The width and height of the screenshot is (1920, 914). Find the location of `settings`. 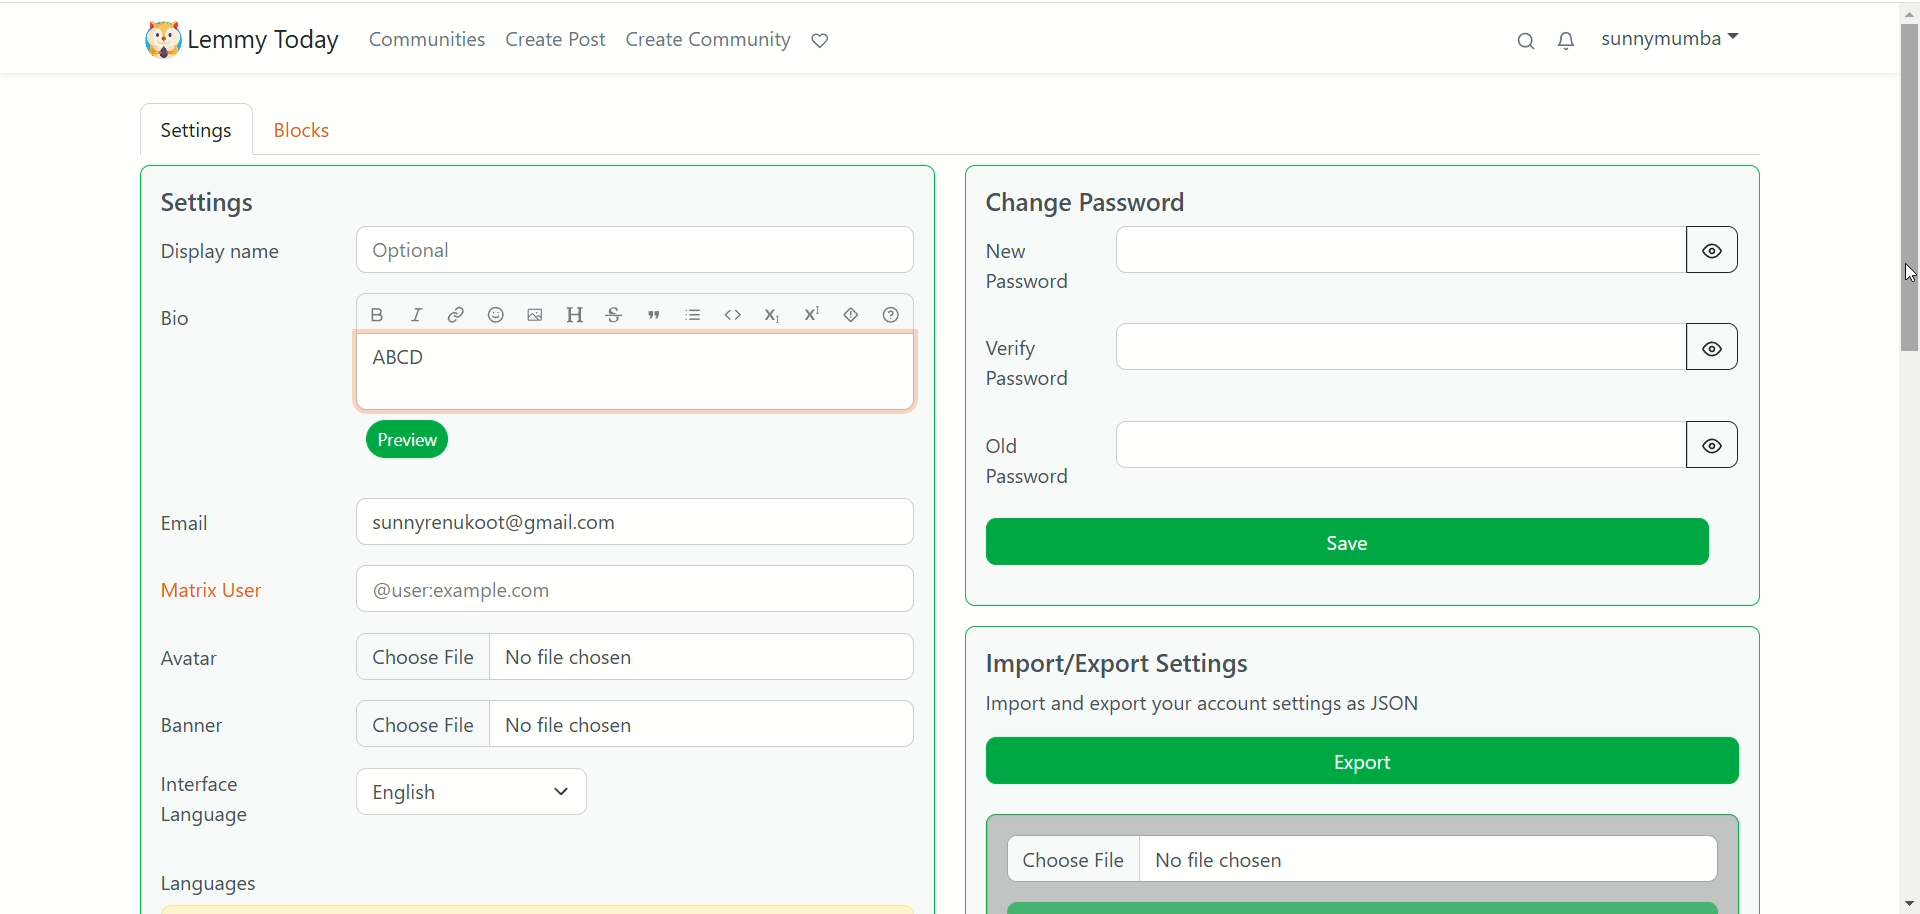

settings is located at coordinates (206, 203).